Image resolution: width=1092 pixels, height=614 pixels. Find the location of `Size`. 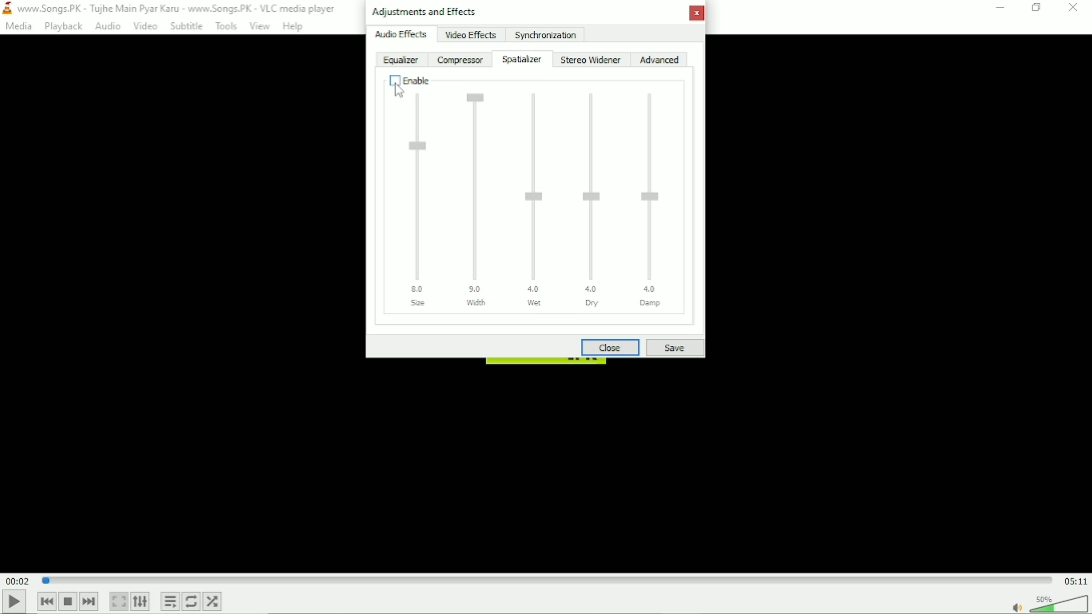

Size is located at coordinates (417, 201).